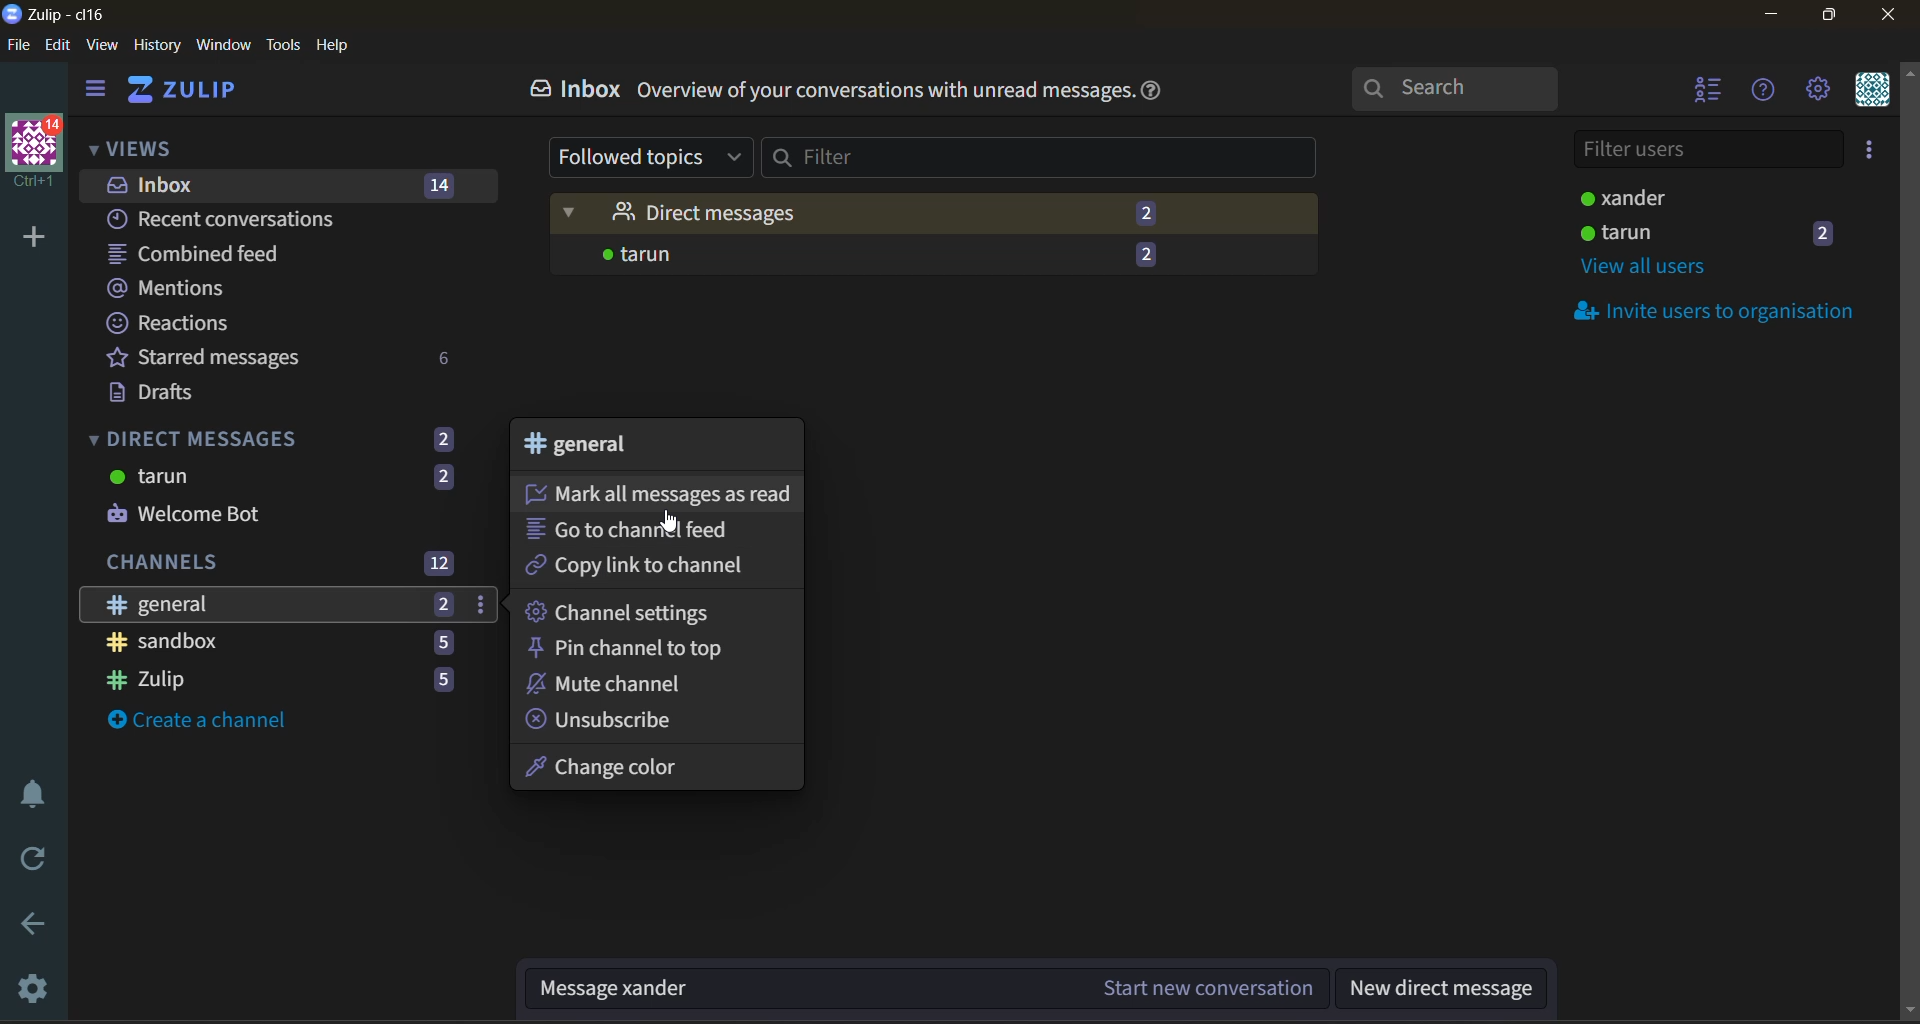  Describe the element at coordinates (20, 45) in the screenshot. I see `file` at that location.